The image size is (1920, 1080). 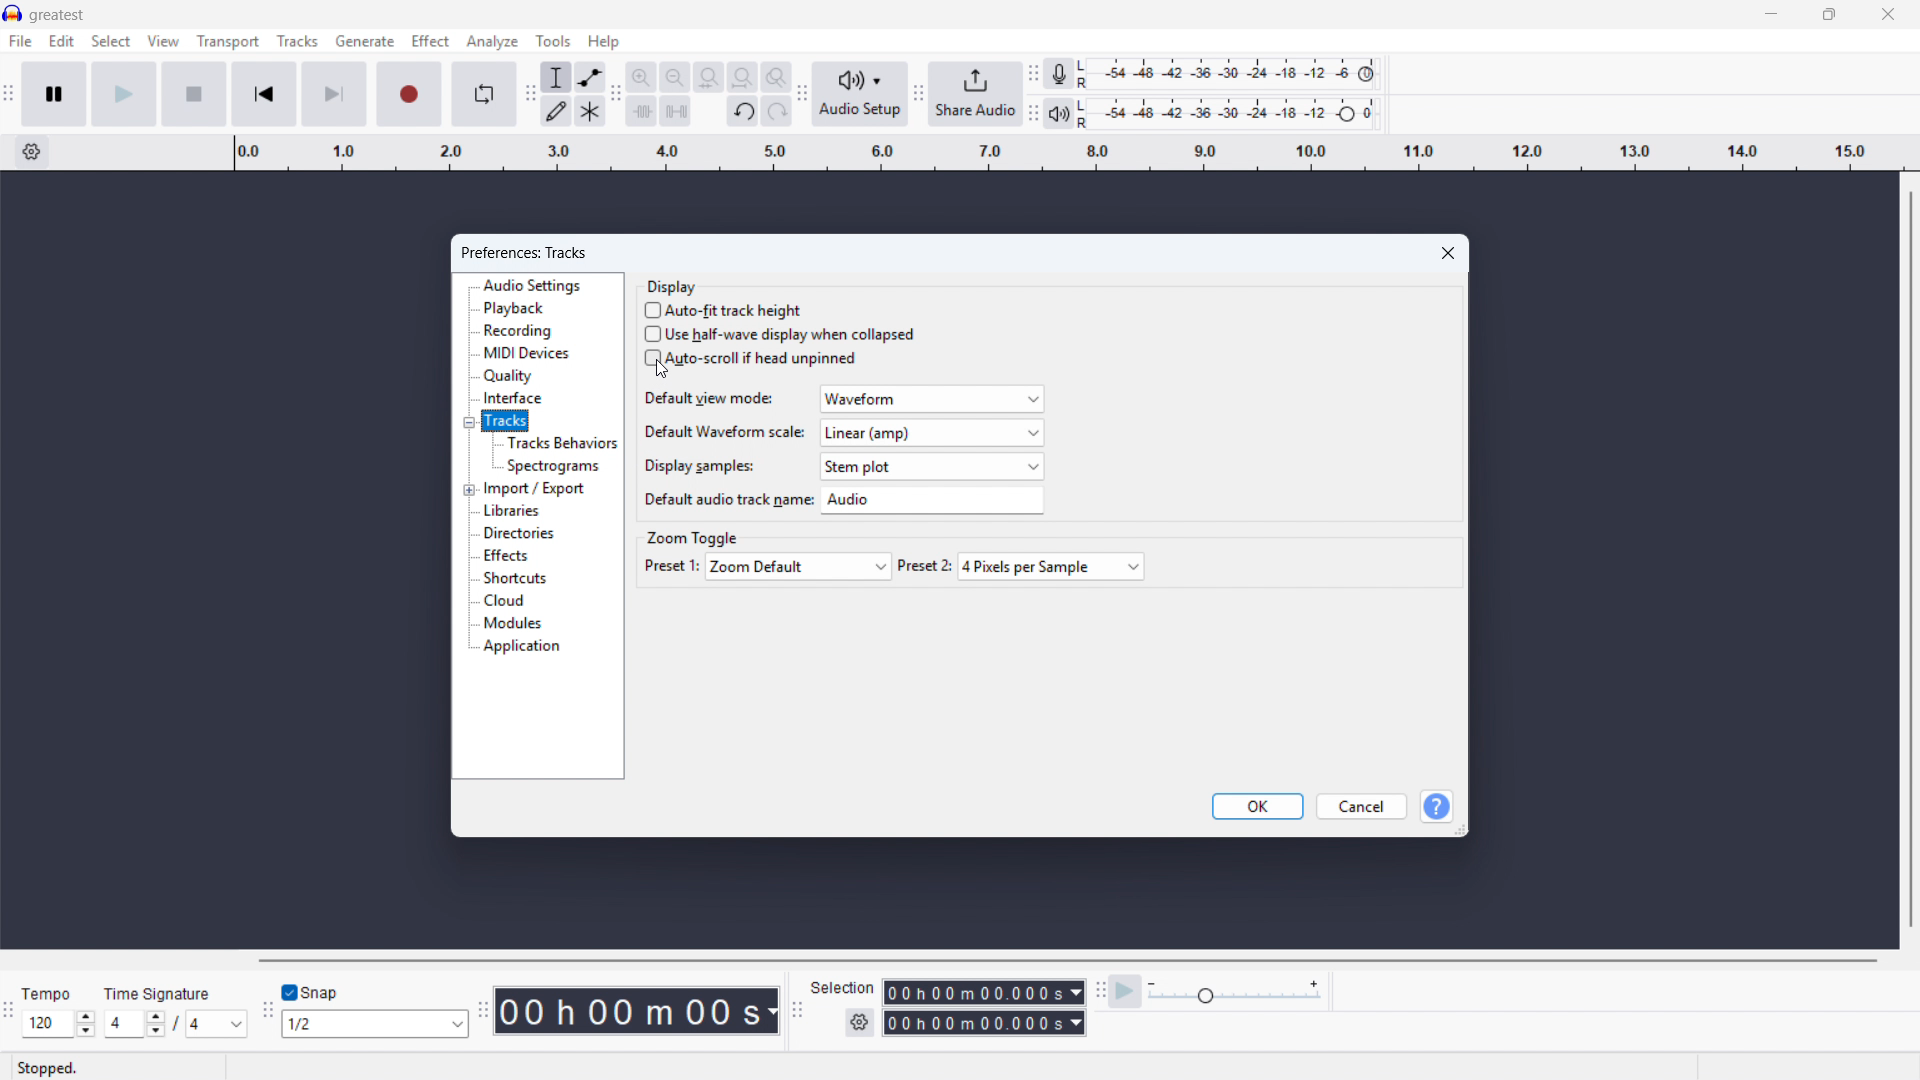 I want to click on redo, so click(x=777, y=111).